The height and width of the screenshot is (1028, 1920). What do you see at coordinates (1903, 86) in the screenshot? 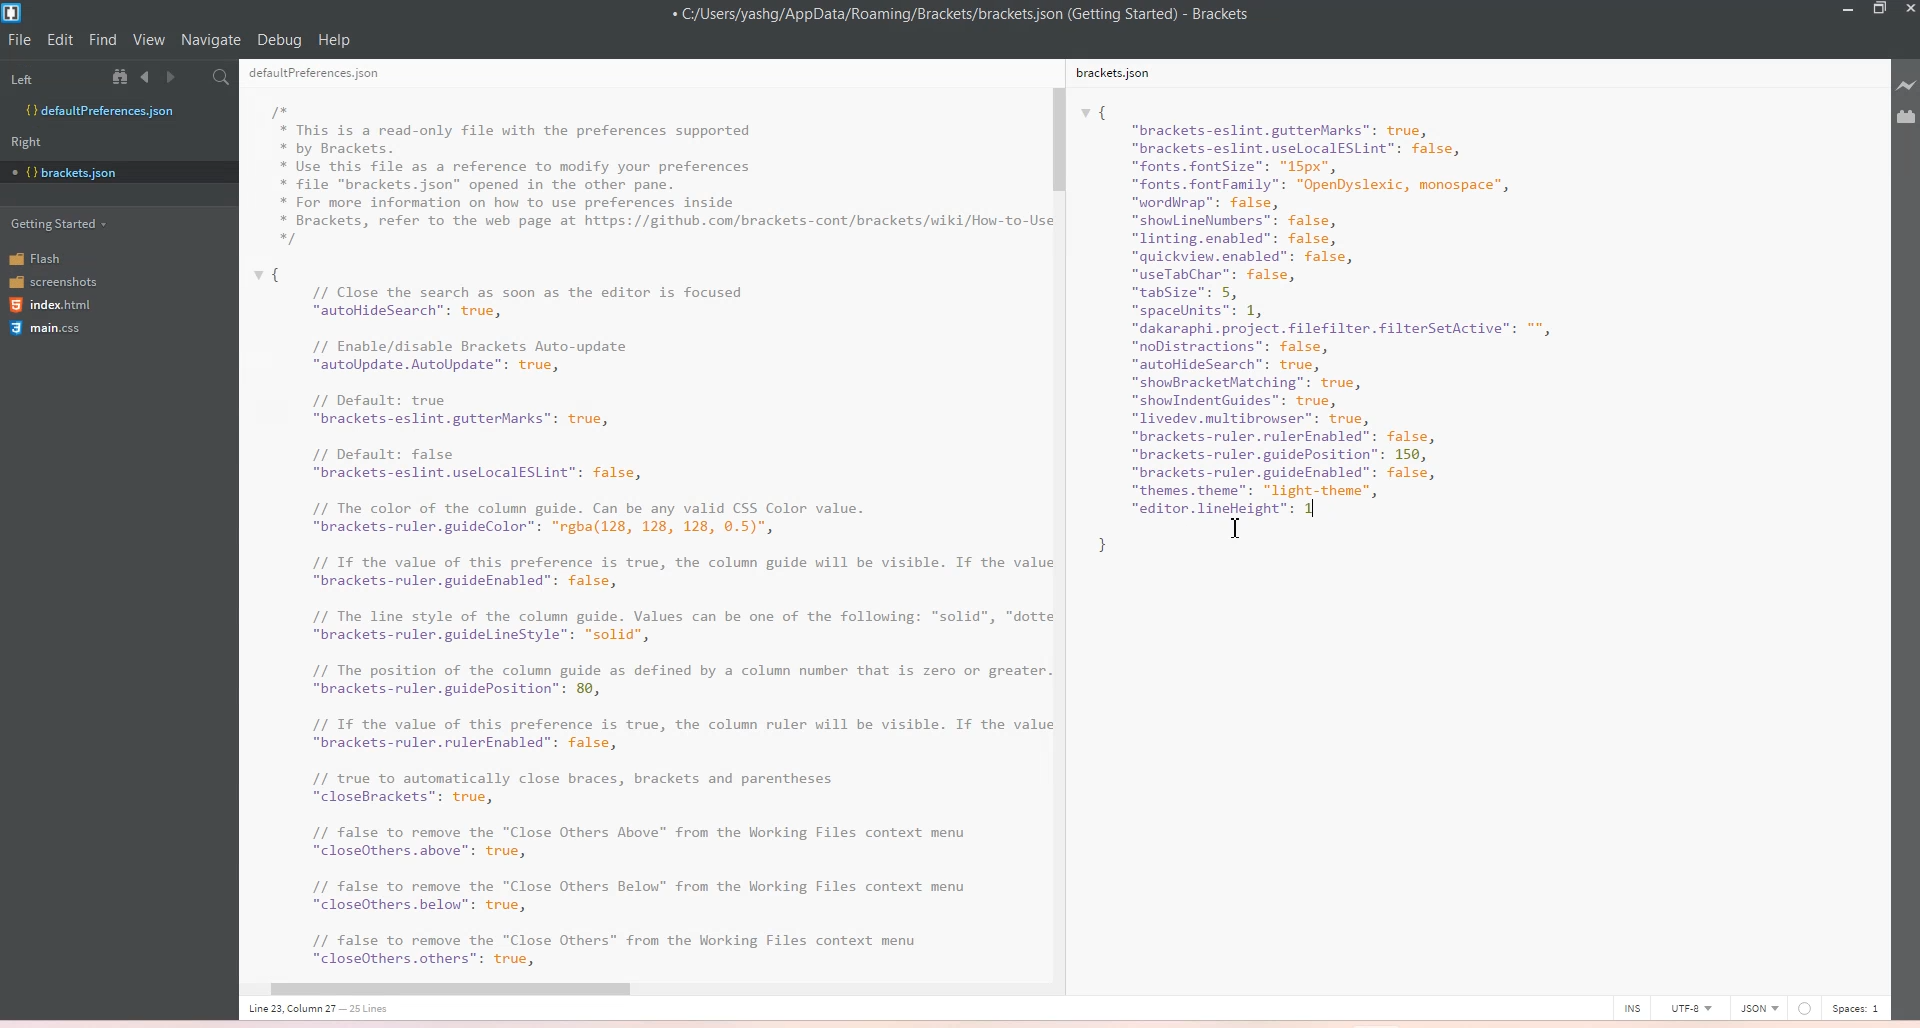
I see `Live Preview` at bounding box center [1903, 86].